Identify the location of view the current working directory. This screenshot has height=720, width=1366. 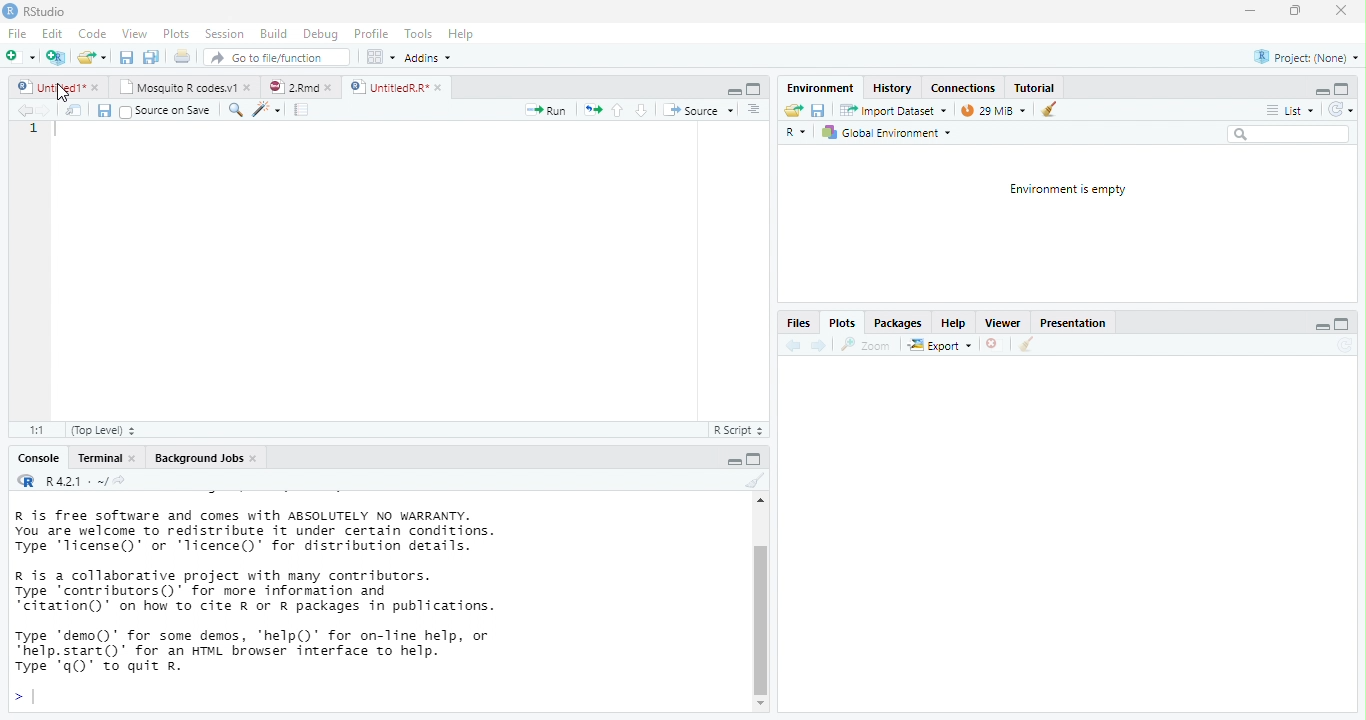
(120, 480).